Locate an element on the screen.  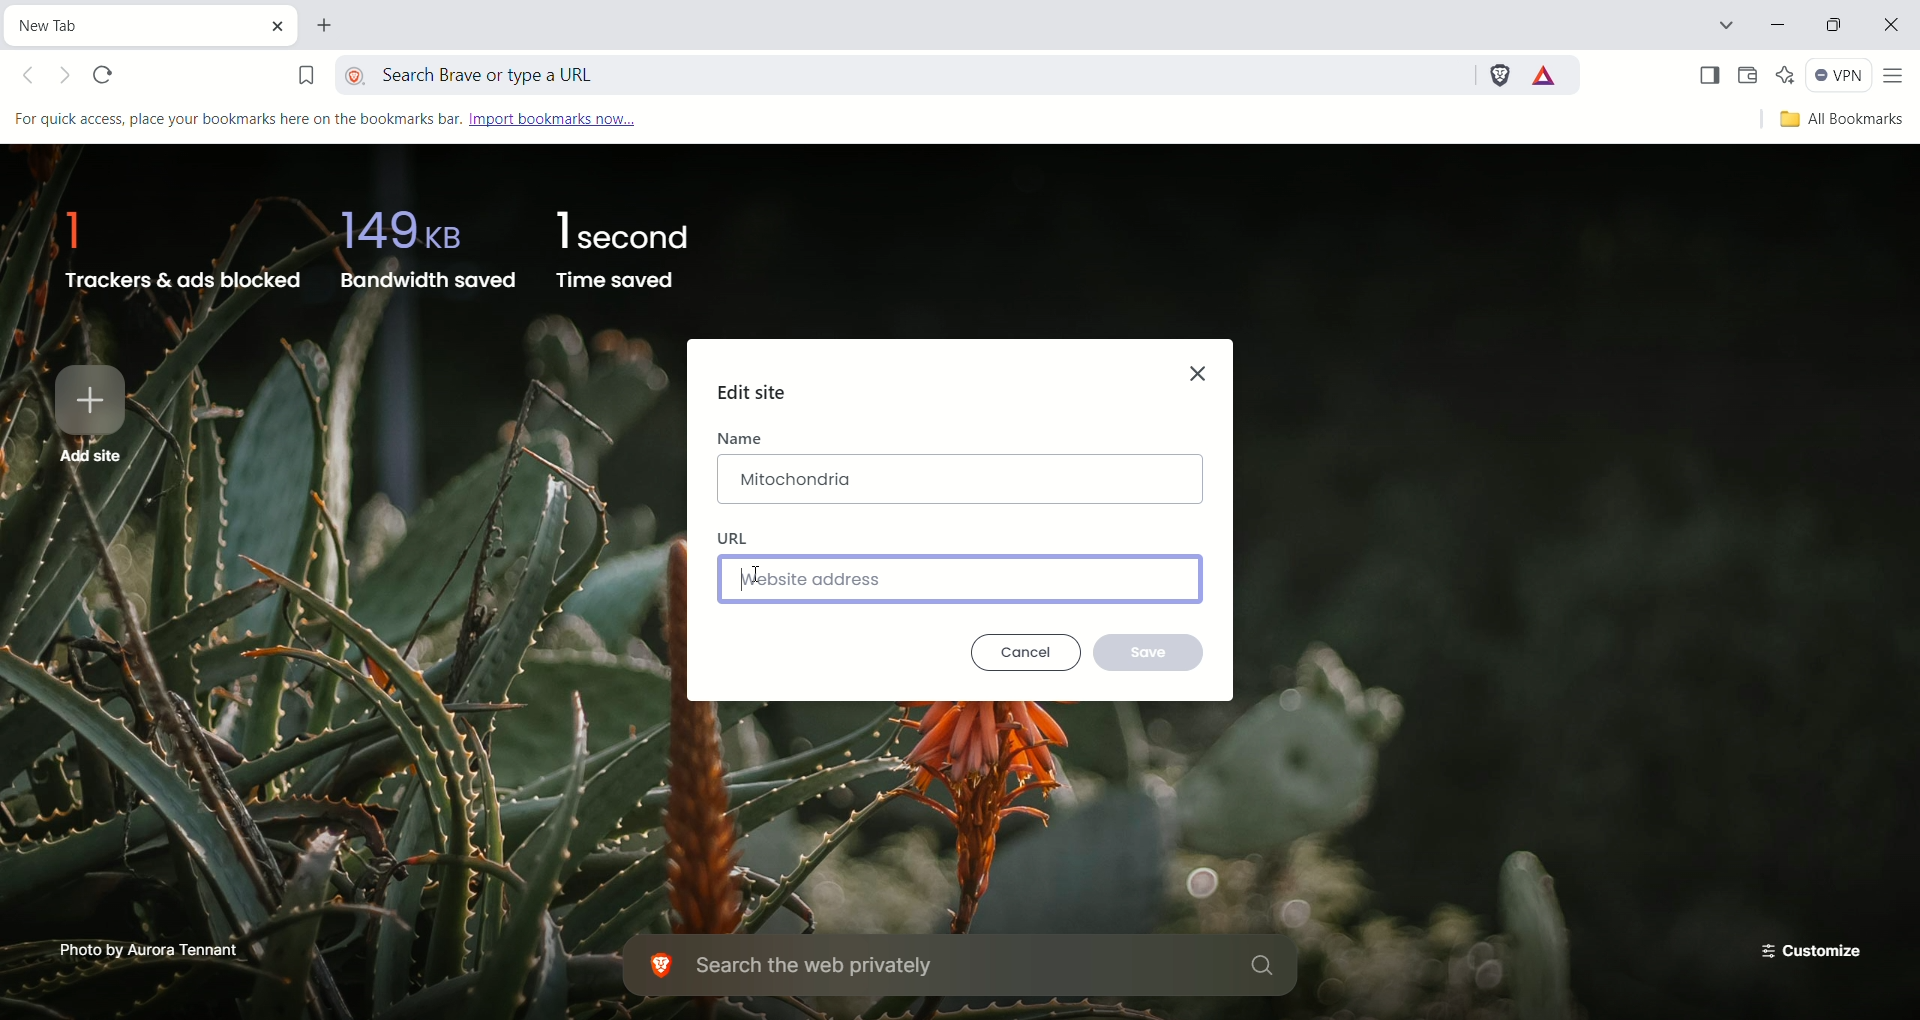
save is located at coordinates (1149, 651).